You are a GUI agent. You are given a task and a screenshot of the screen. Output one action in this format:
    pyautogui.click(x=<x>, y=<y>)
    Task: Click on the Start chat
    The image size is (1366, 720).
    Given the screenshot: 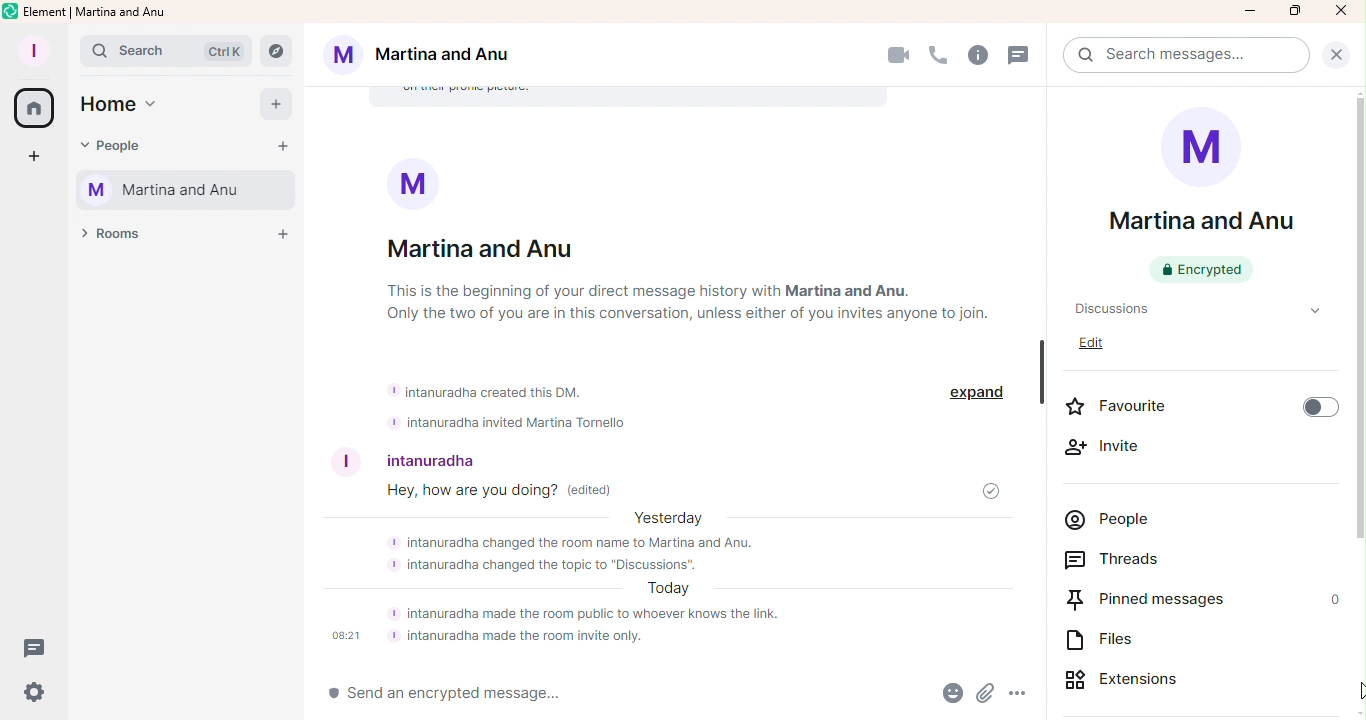 What is the action you would take?
    pyautogui.click(x=286, y=147)
    